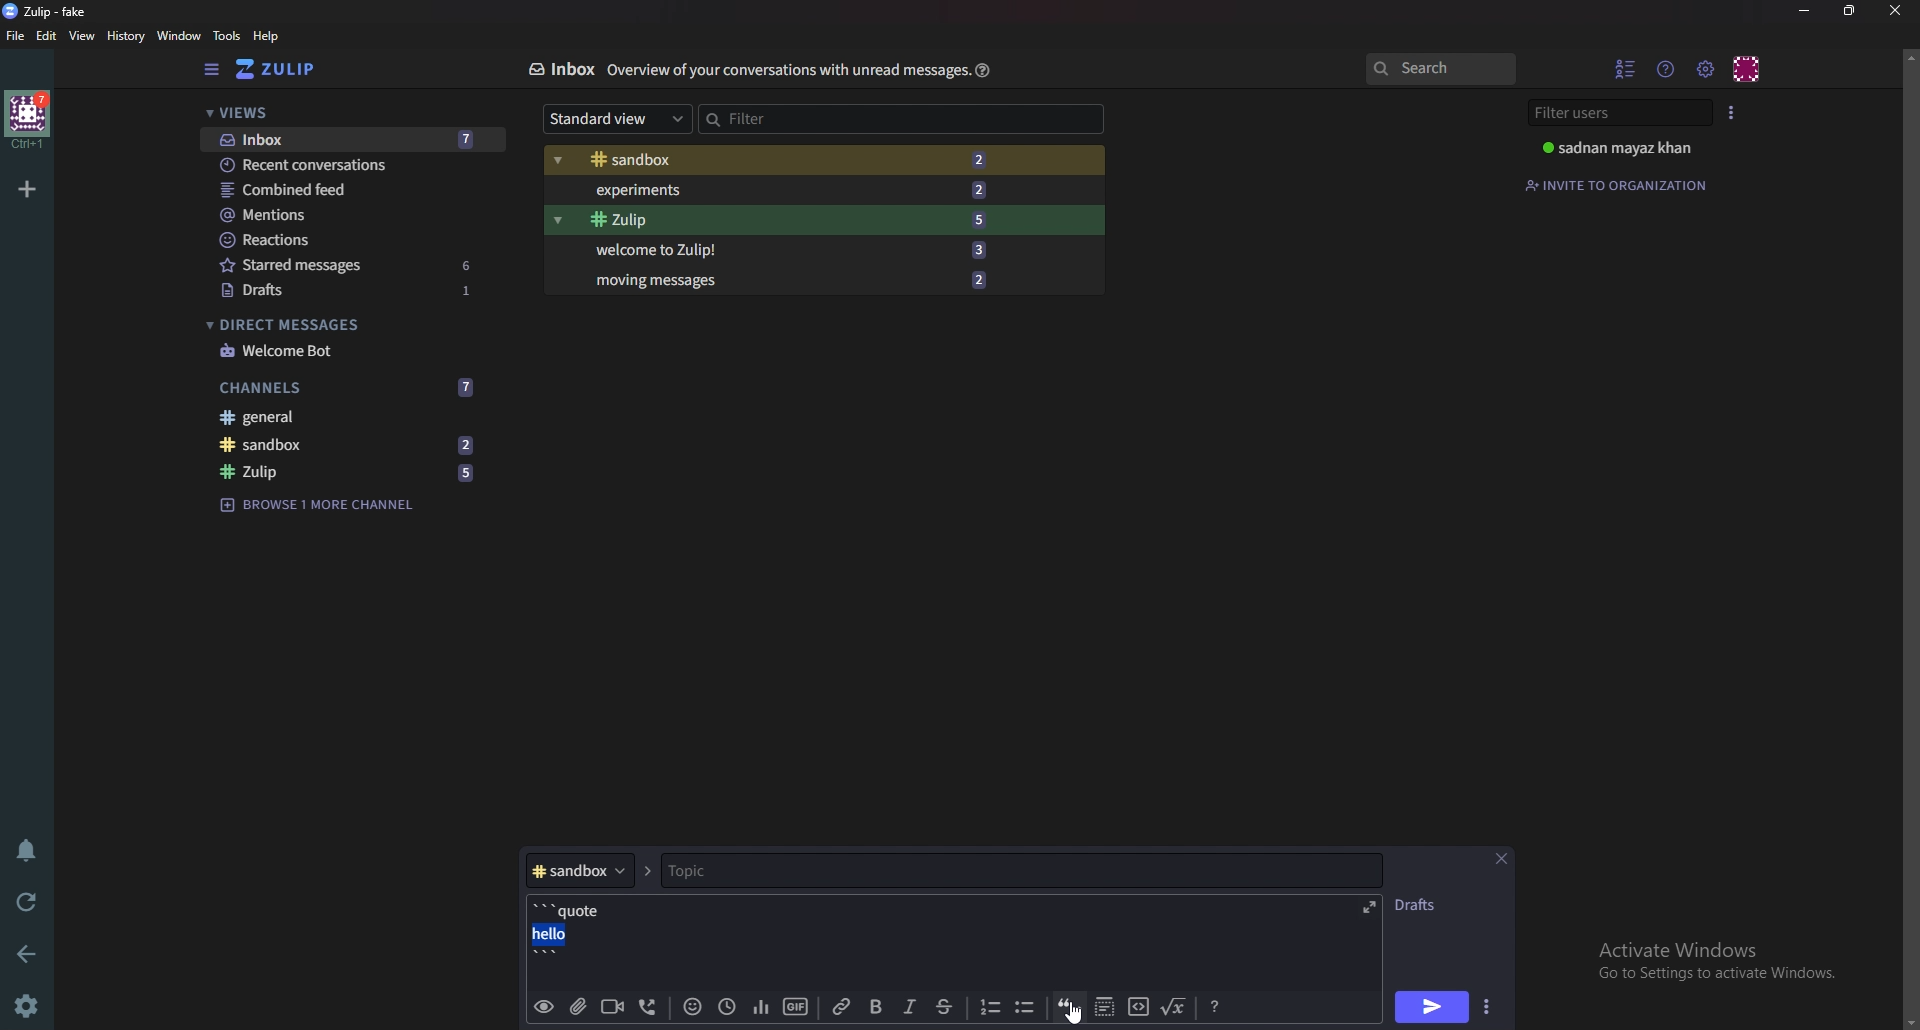  Describe the element at coordinates (1138, 1007) in the screenshot. I see `Code` at that location.